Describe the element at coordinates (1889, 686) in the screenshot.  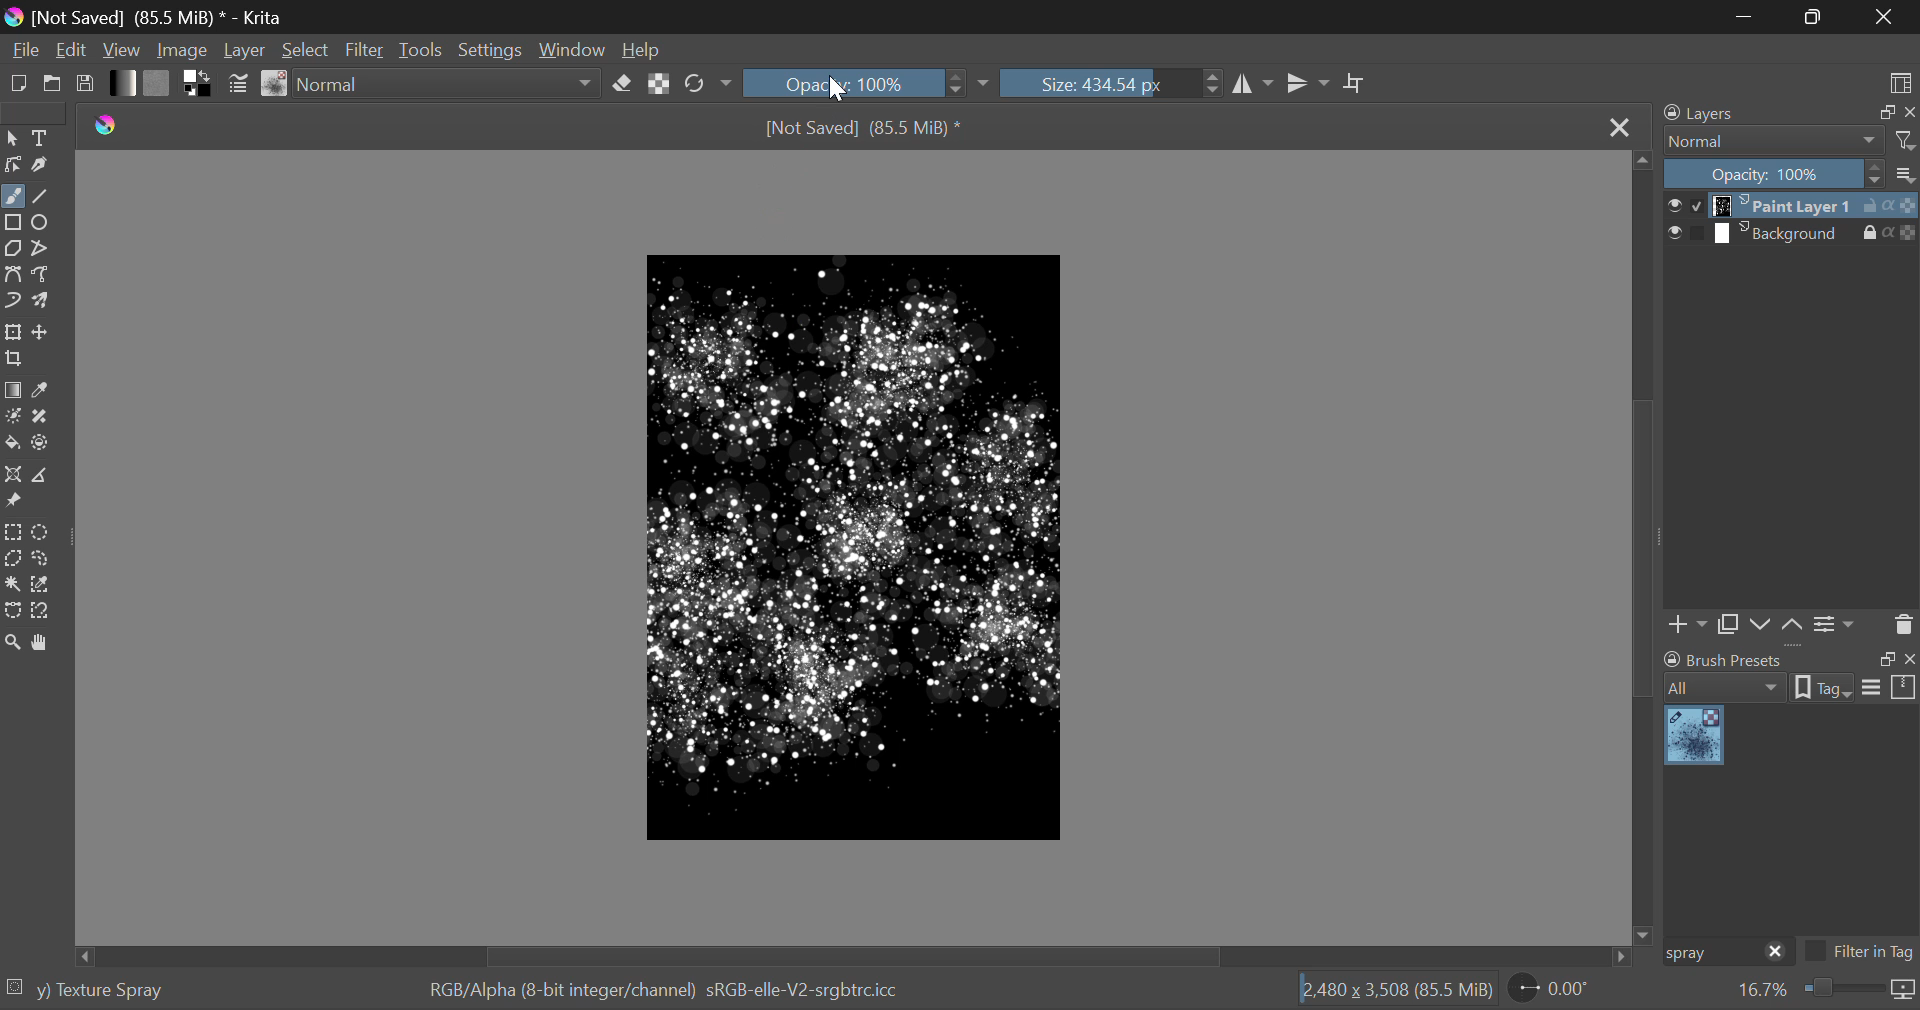
I see `options` at that location.